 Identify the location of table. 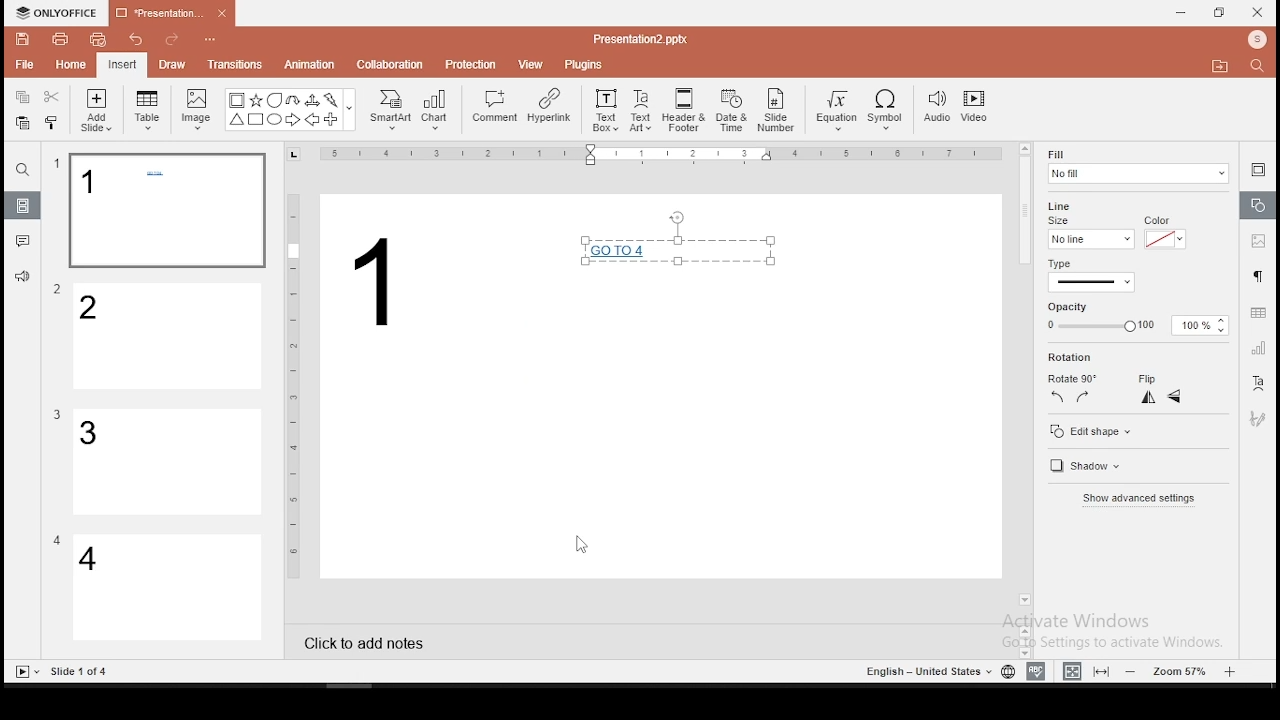
(147, 107).